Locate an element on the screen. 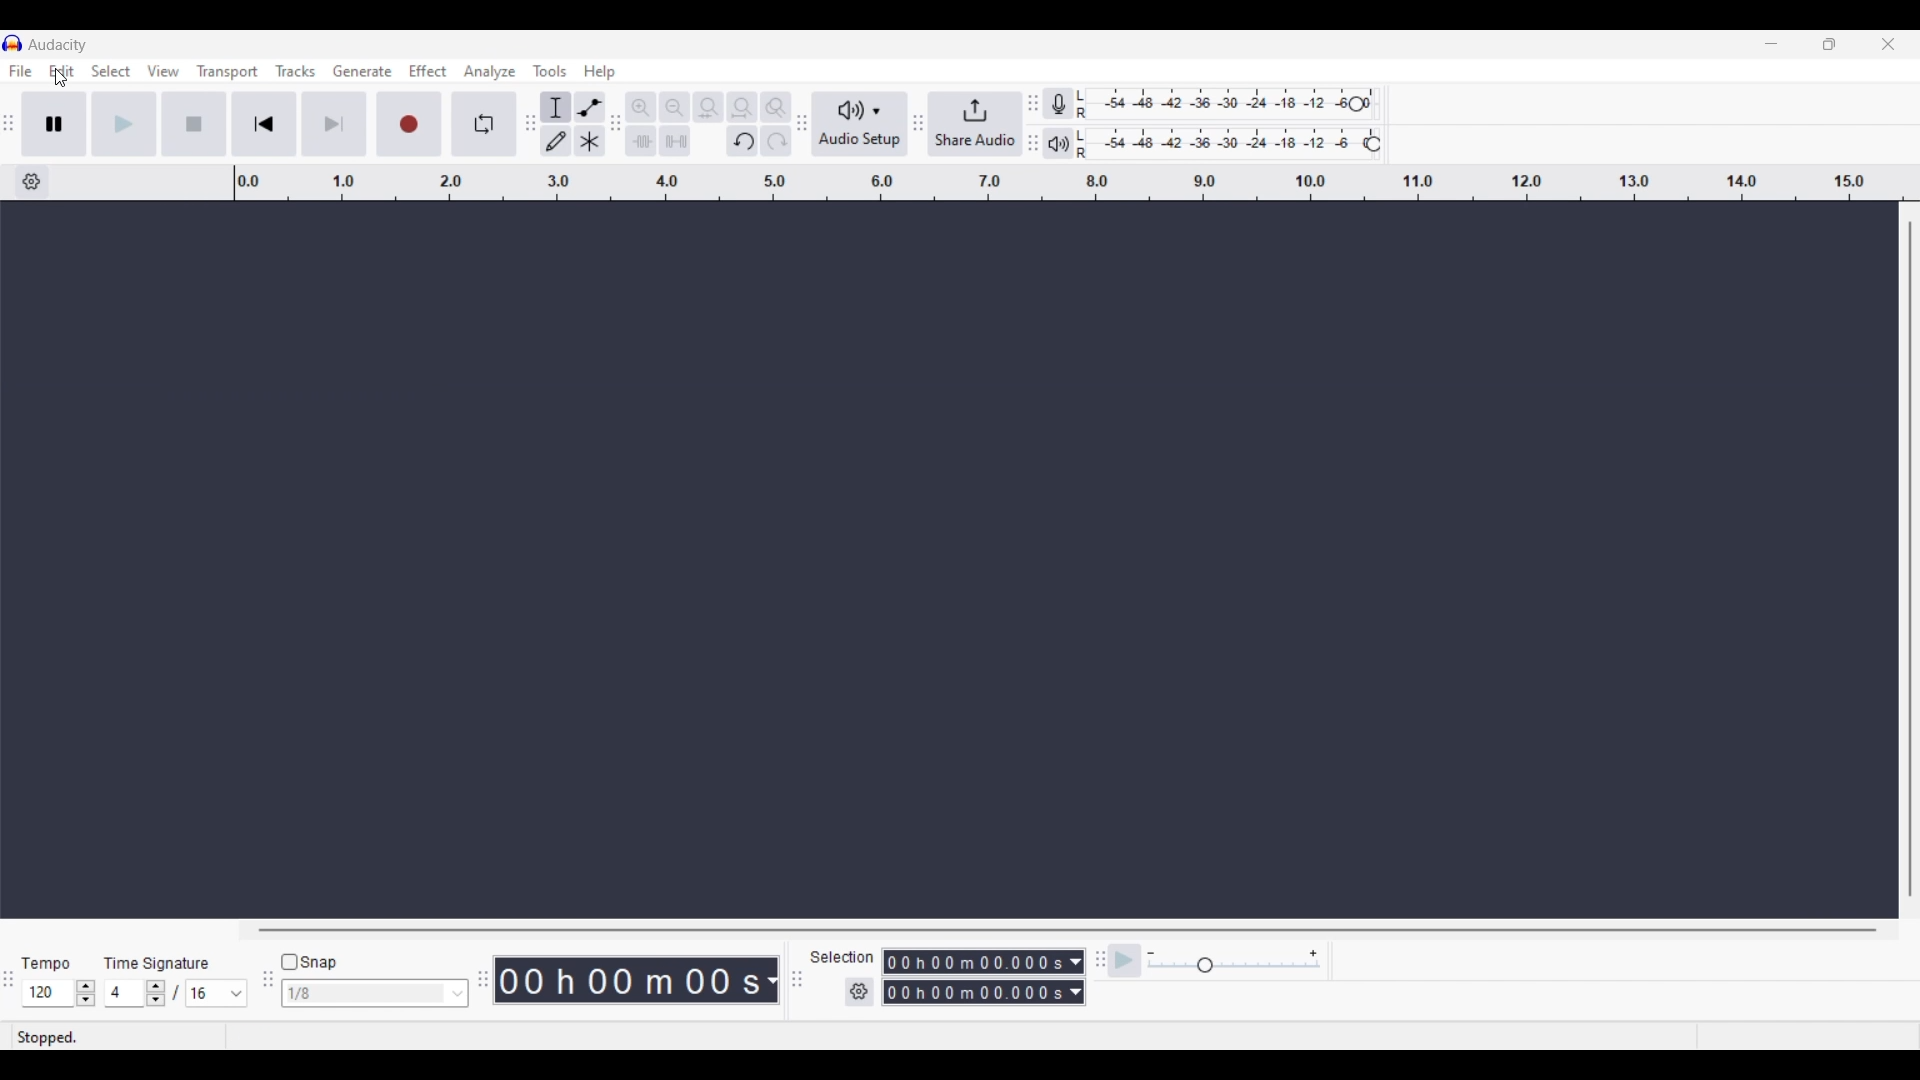 The image size is (1920, 1080). Playback level is located at coordinates (1229, 144).